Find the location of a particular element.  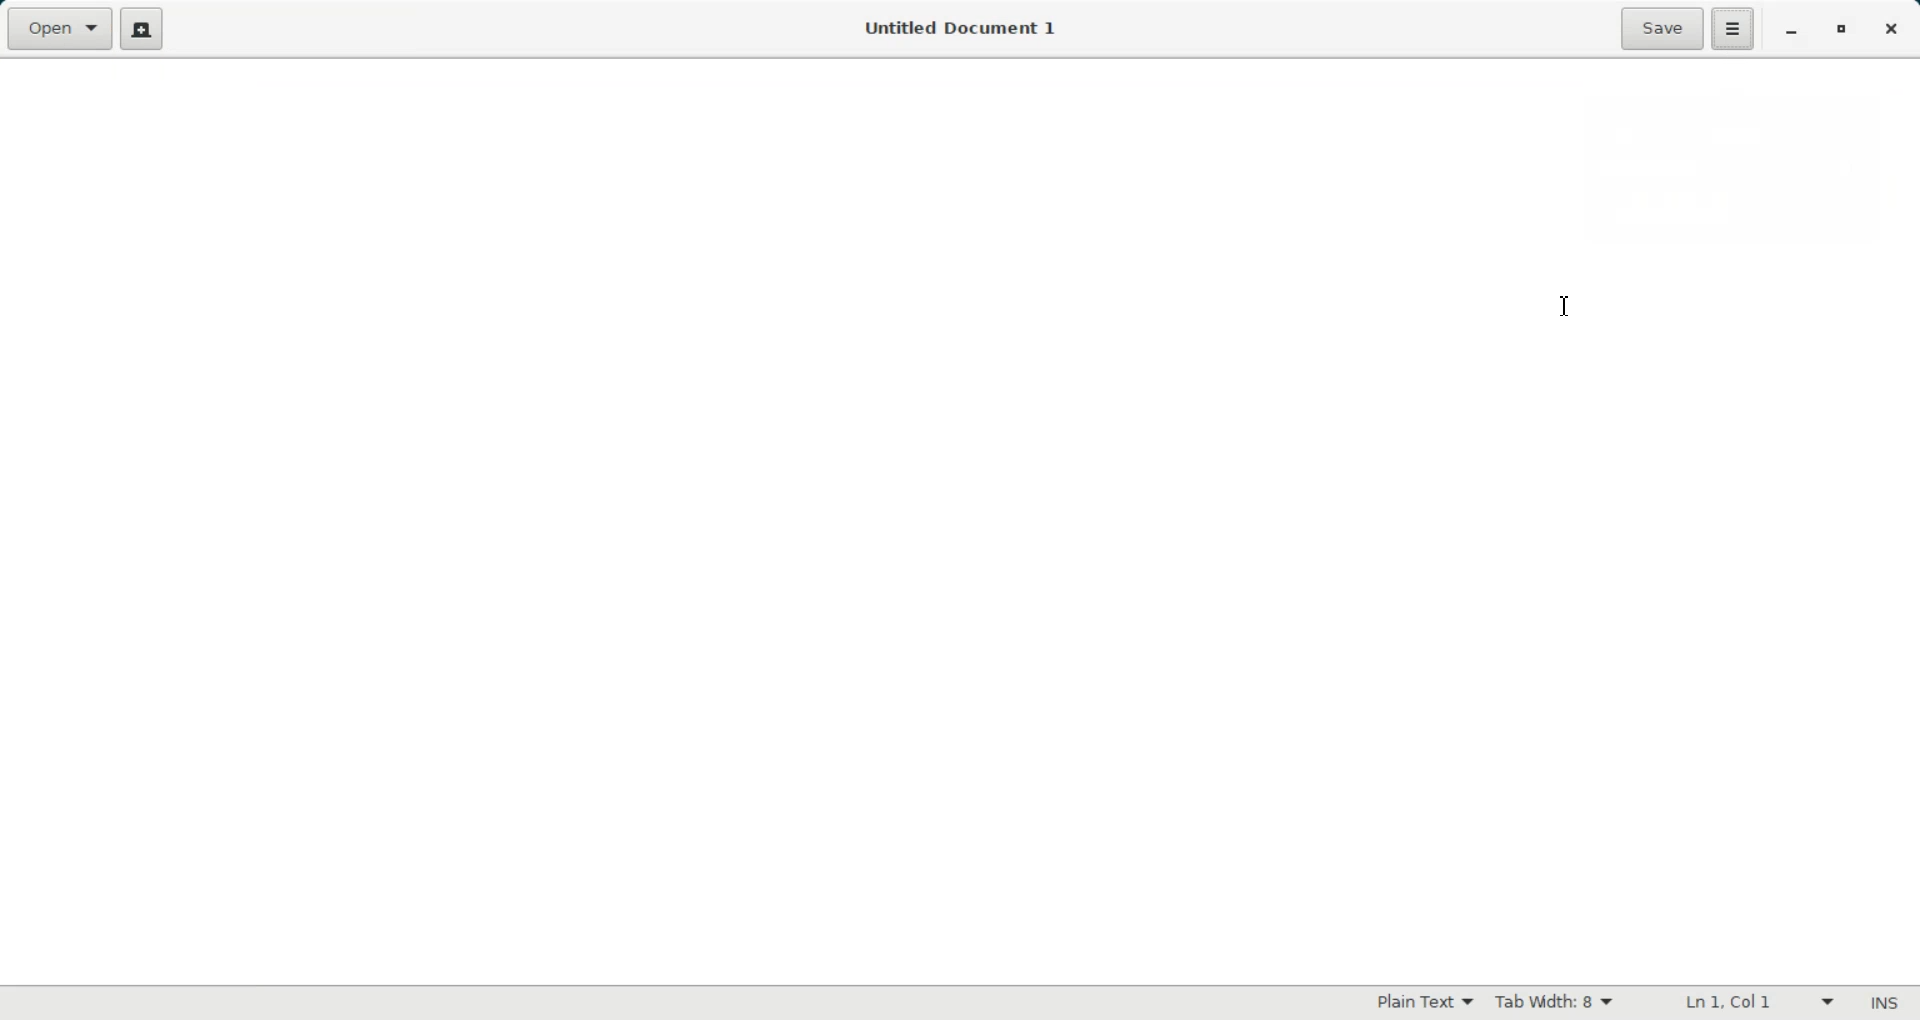

Cursor is located at coordinates (1725, 41).